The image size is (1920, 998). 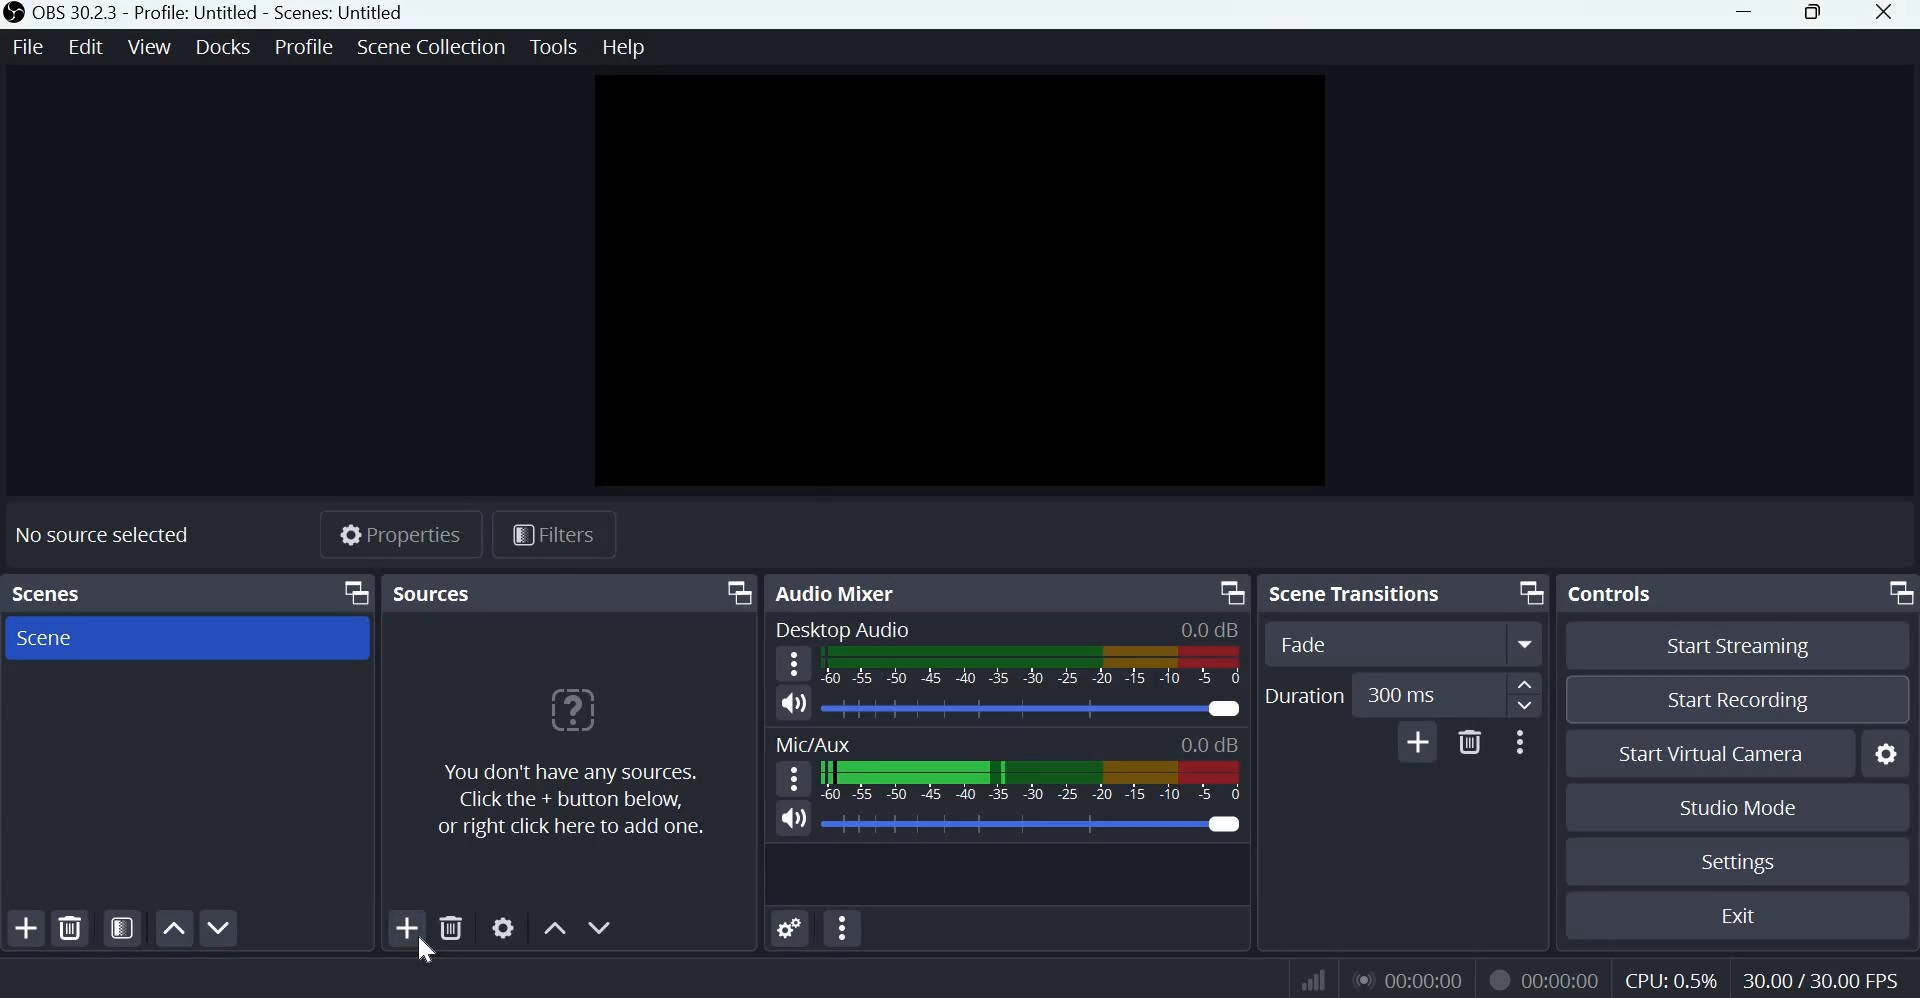 I want to click on Audio Mixer Menu, so click(x=844, y=929).